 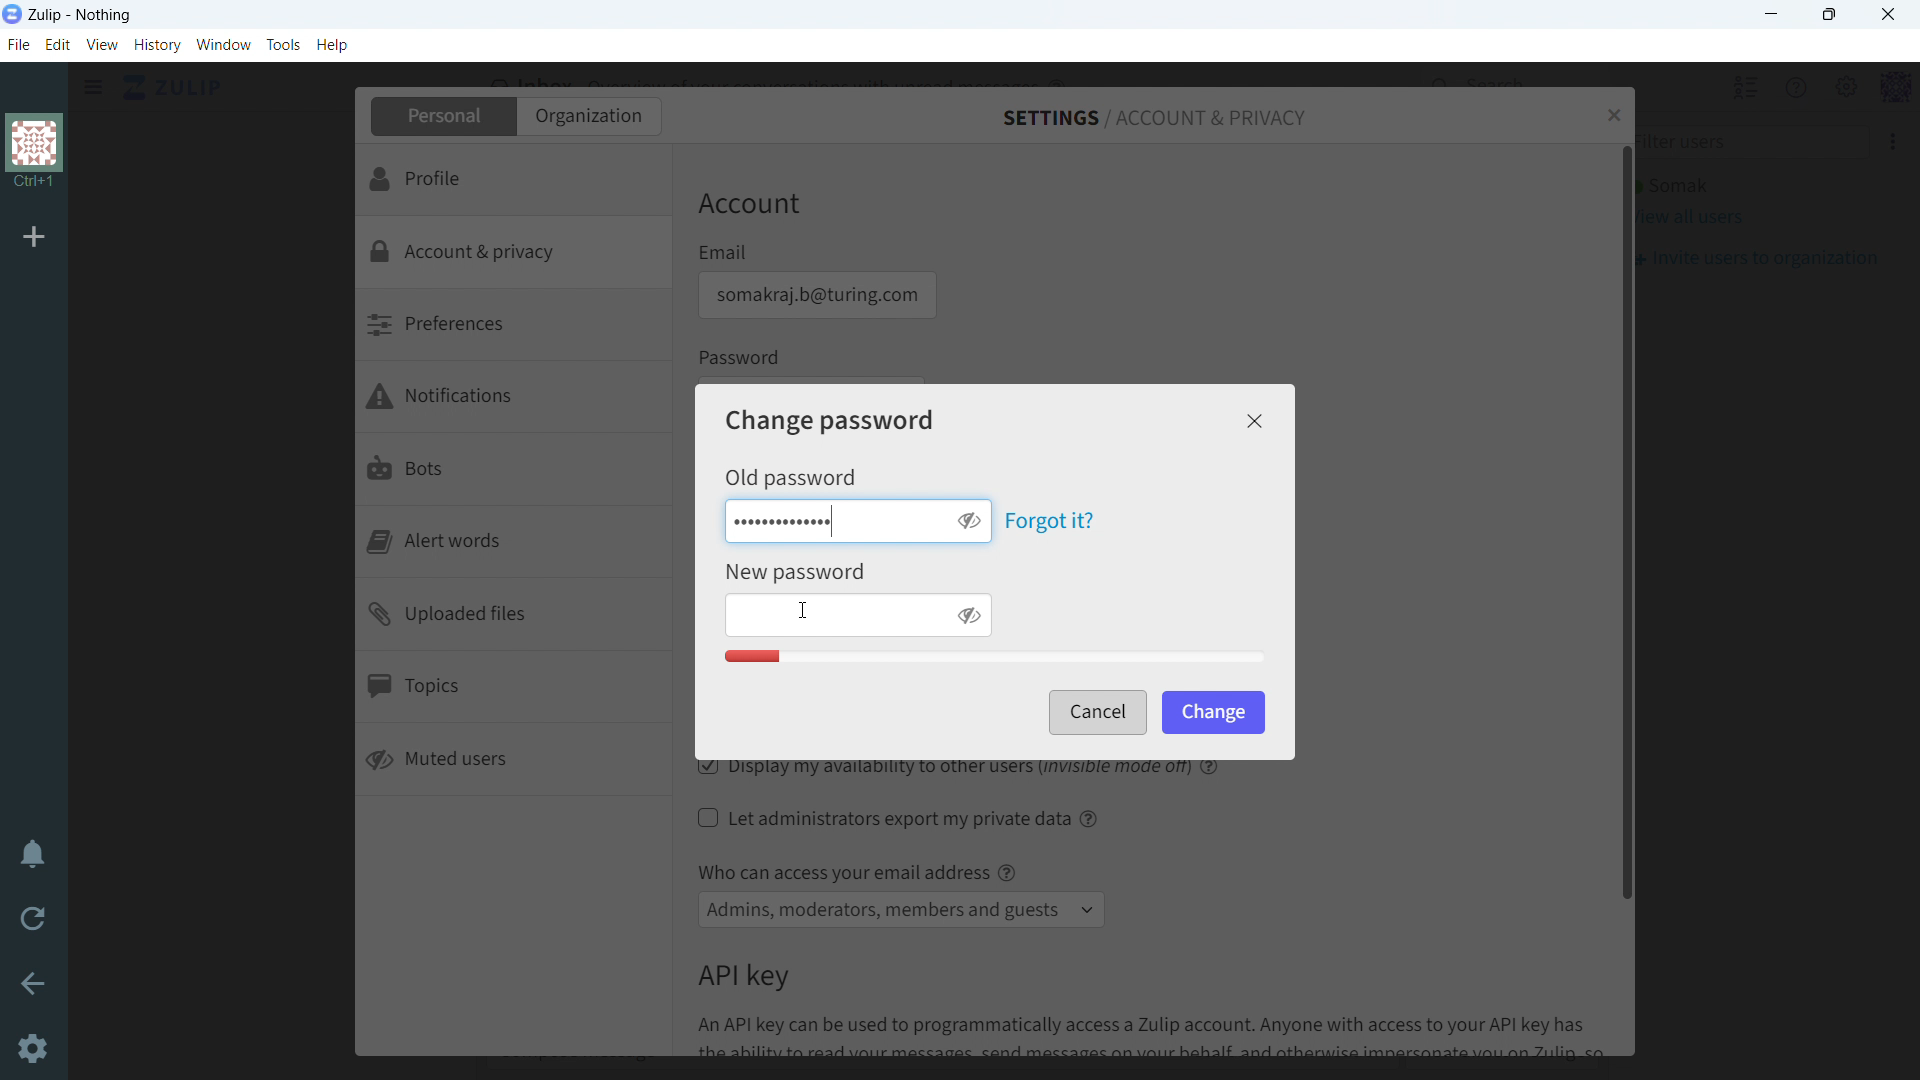 I want to click on change, so click(x=1212, y=710).